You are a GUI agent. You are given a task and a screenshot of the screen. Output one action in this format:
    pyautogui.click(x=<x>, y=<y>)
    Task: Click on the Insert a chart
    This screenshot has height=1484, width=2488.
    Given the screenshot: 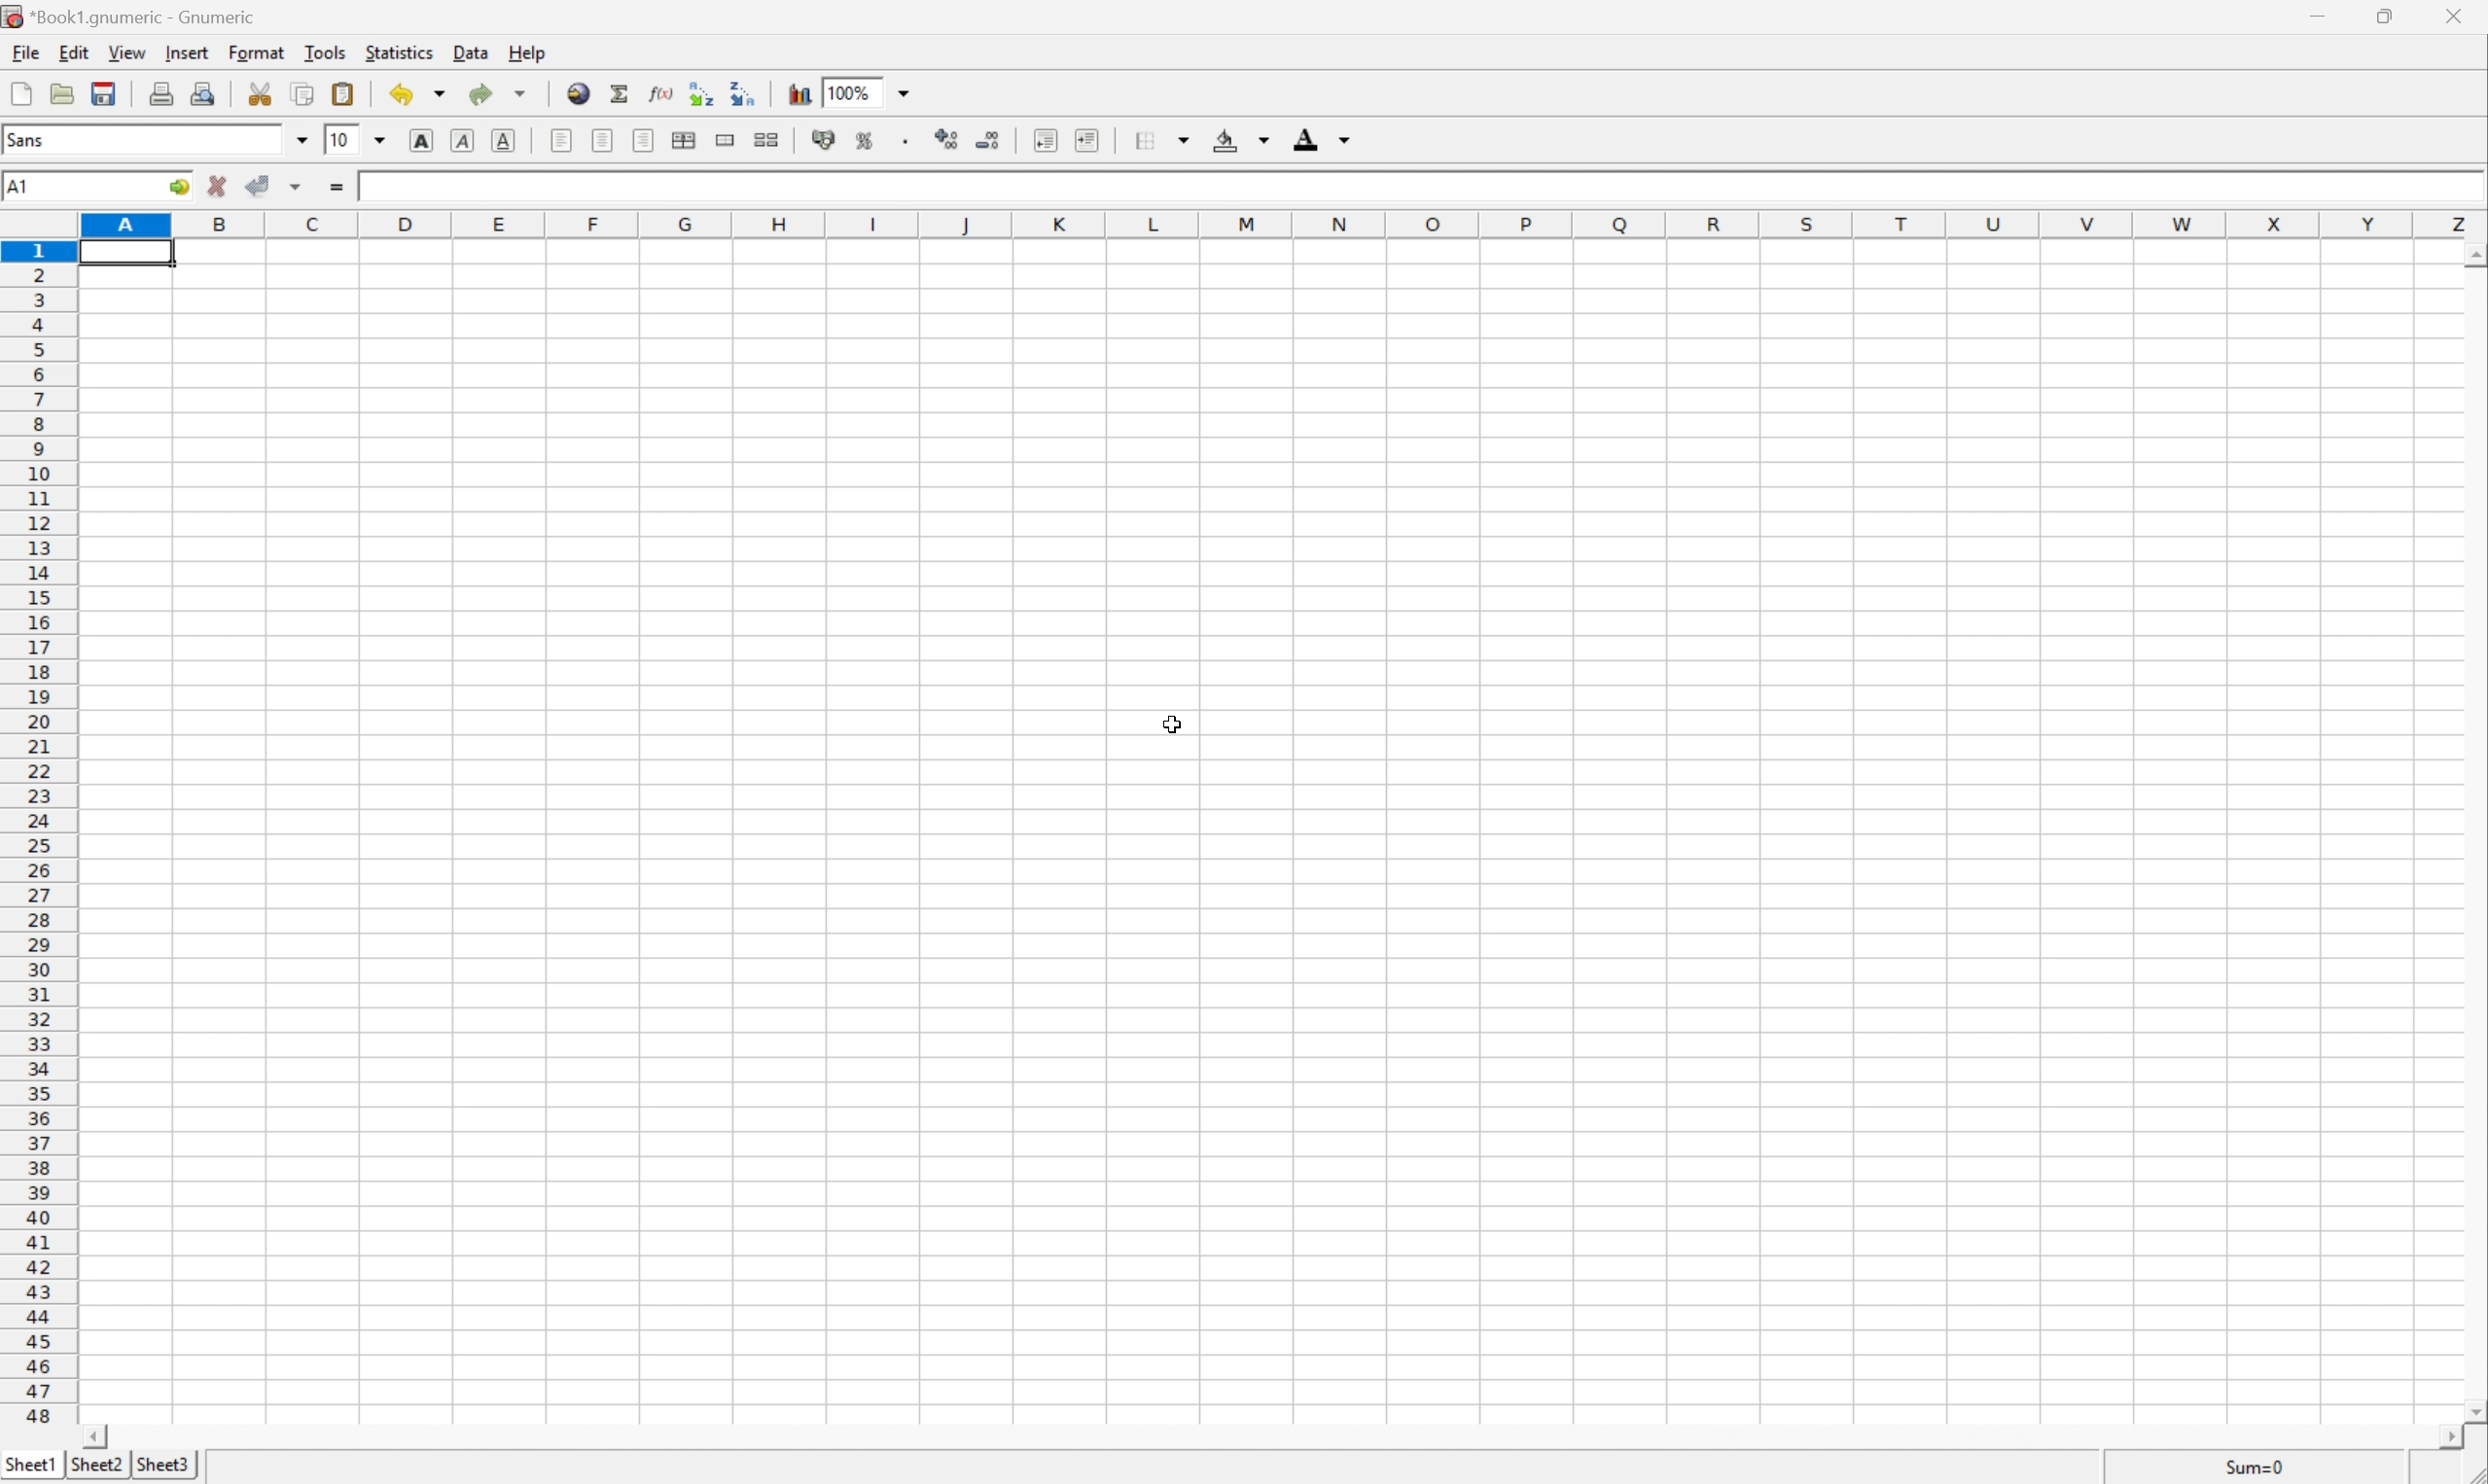 What is the action you would take?
    pyautogui.click(x=798, y=95)
    